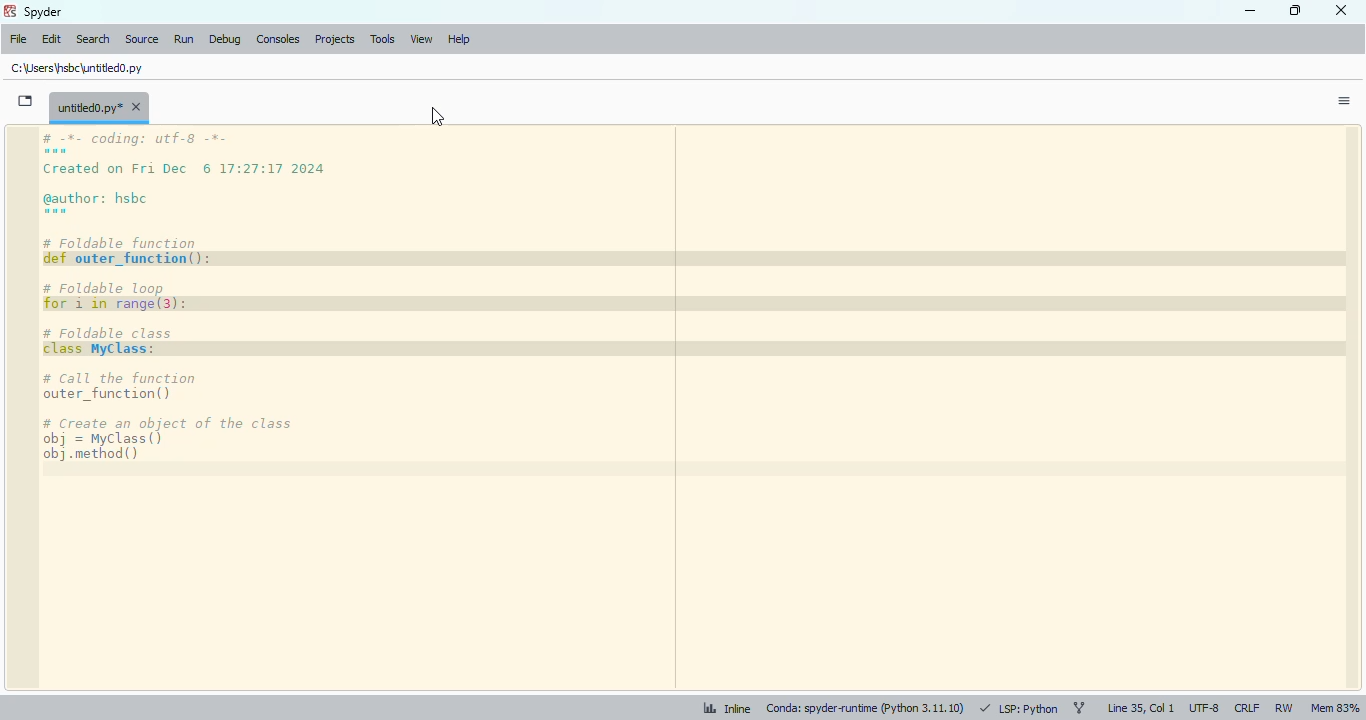  Describe the element at coordinates (1342, 10) in the screenshot. I see `close` at that location.